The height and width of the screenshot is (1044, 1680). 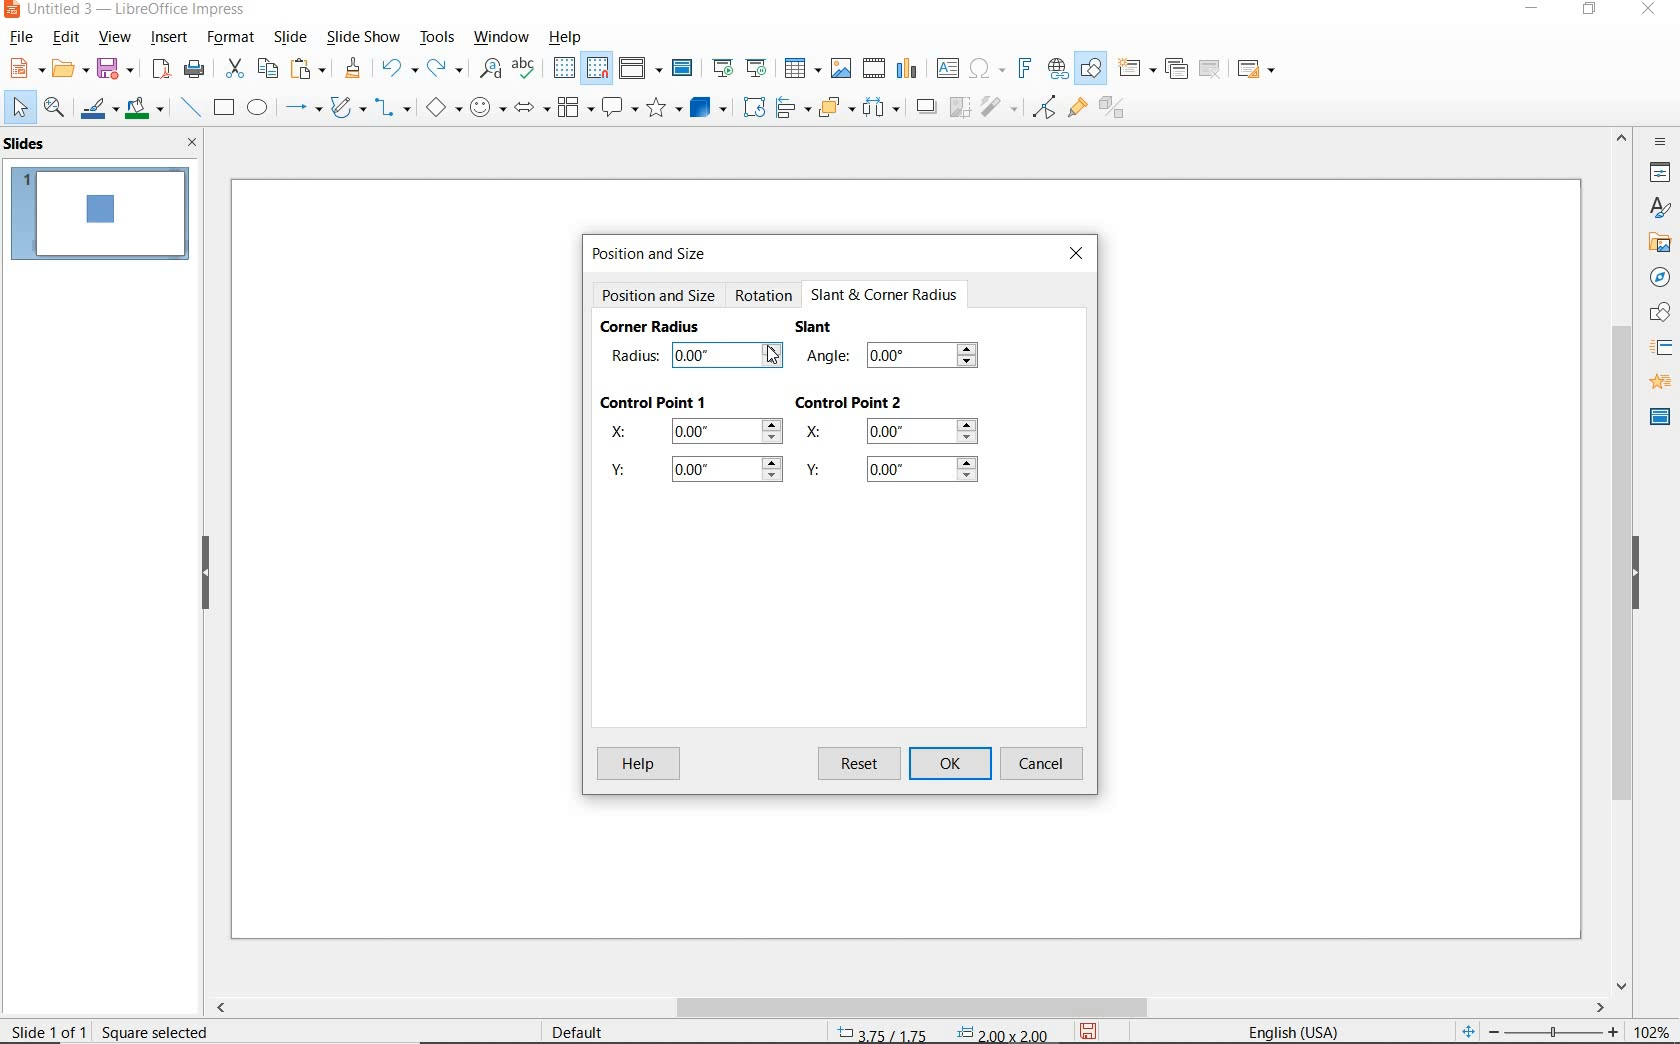 I want to click on toggle extrusion, so click(x=1110, y=110).